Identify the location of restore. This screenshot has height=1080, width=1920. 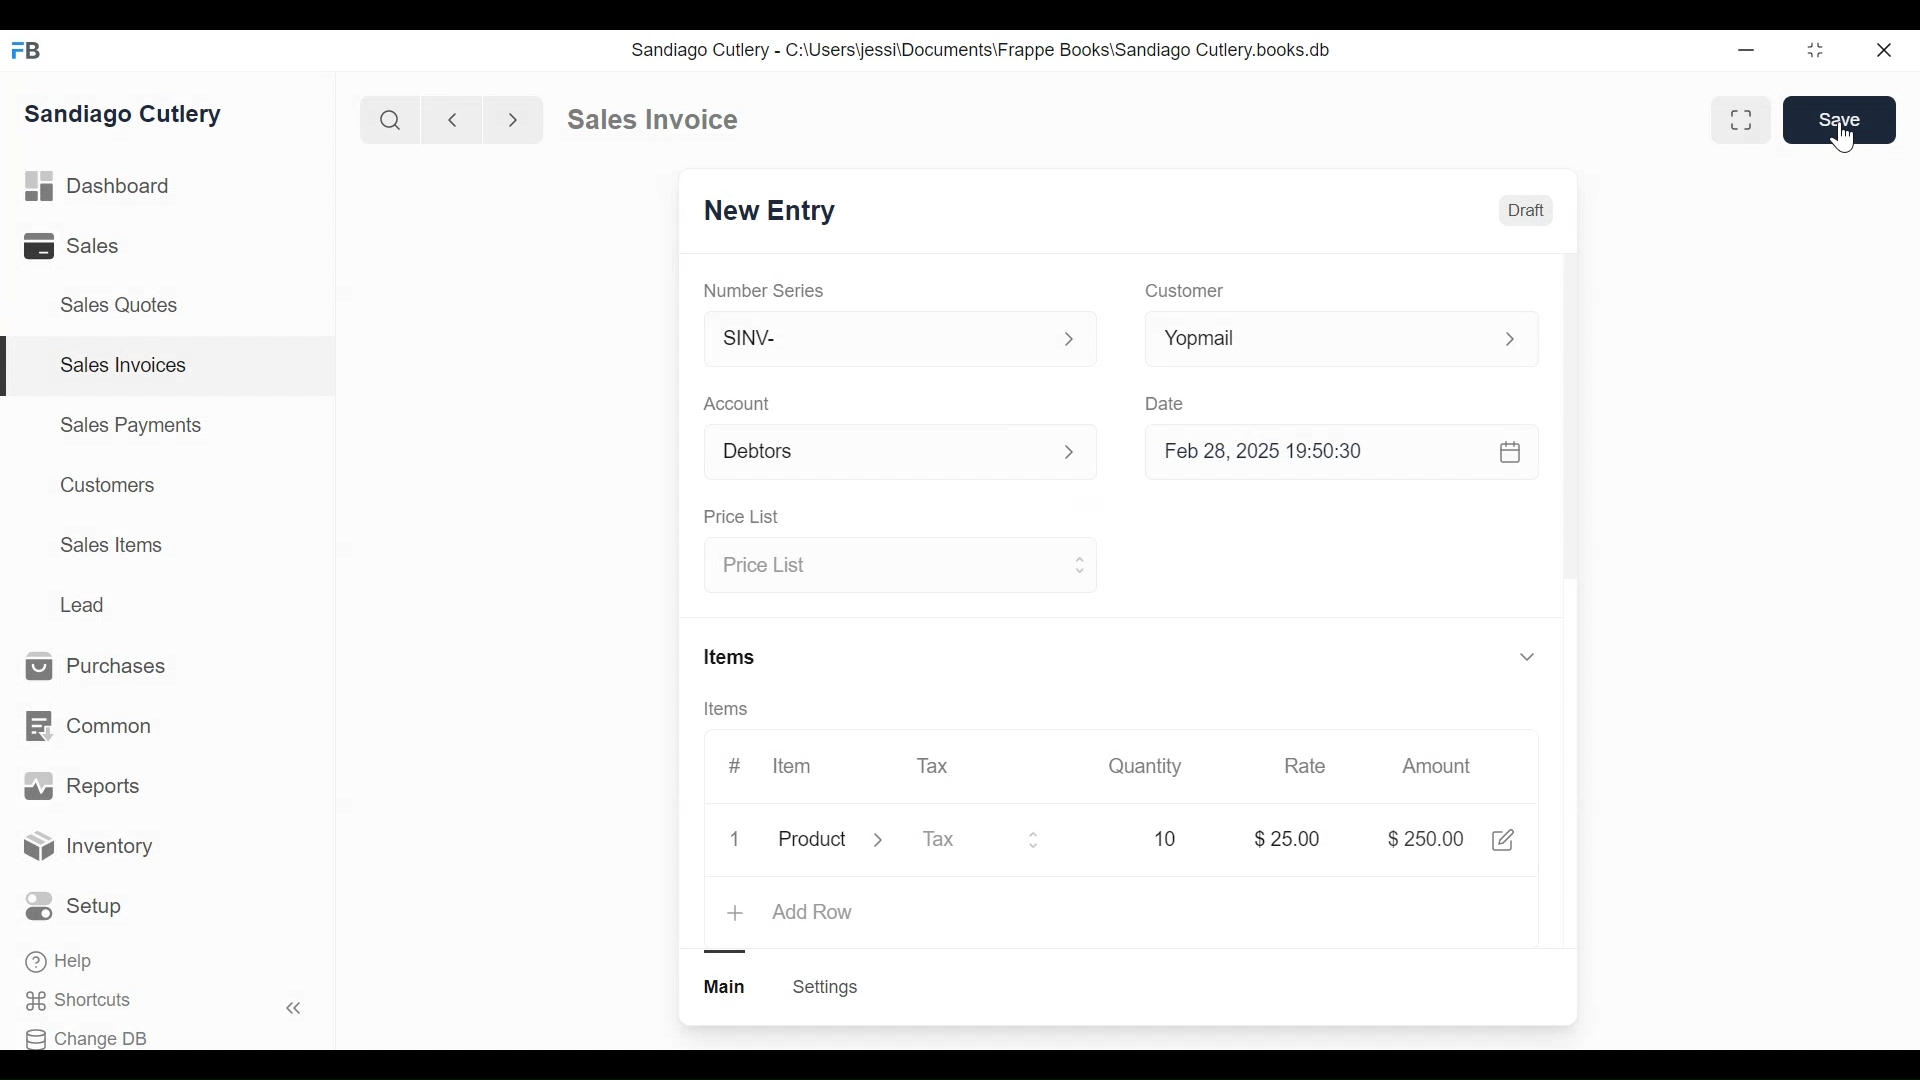
(1815, 49).